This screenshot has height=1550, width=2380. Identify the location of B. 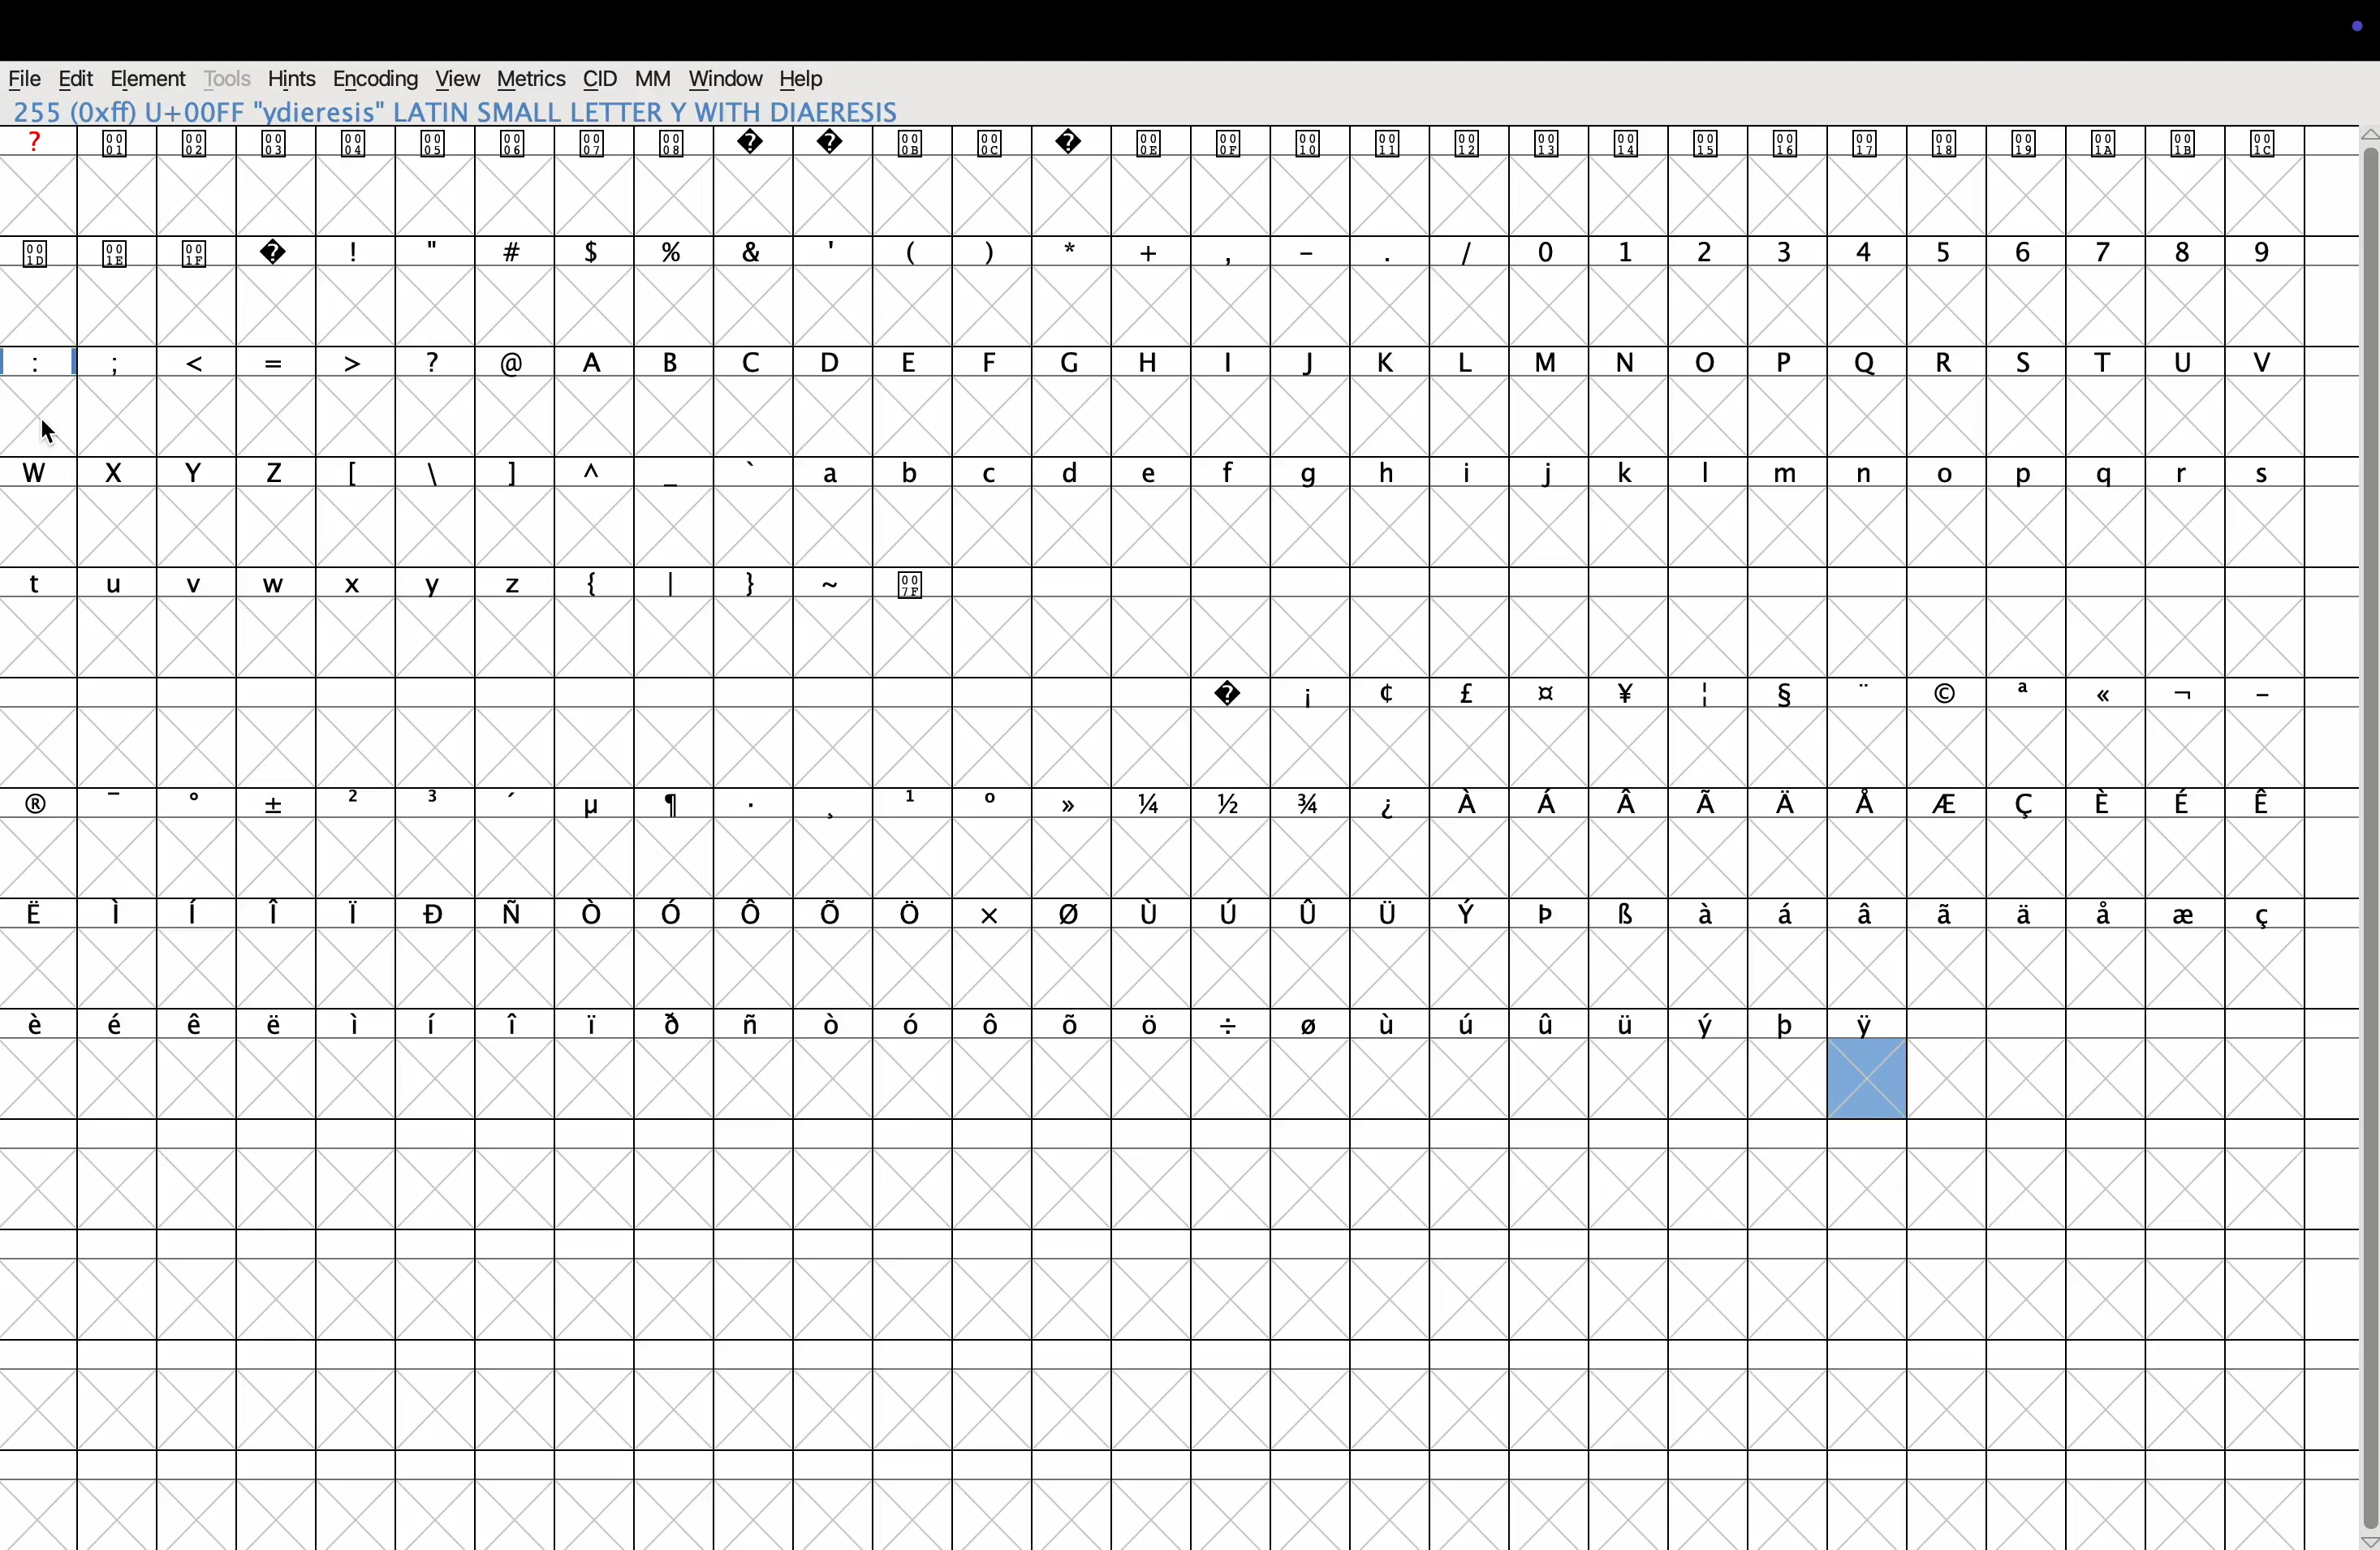
(674, 400).